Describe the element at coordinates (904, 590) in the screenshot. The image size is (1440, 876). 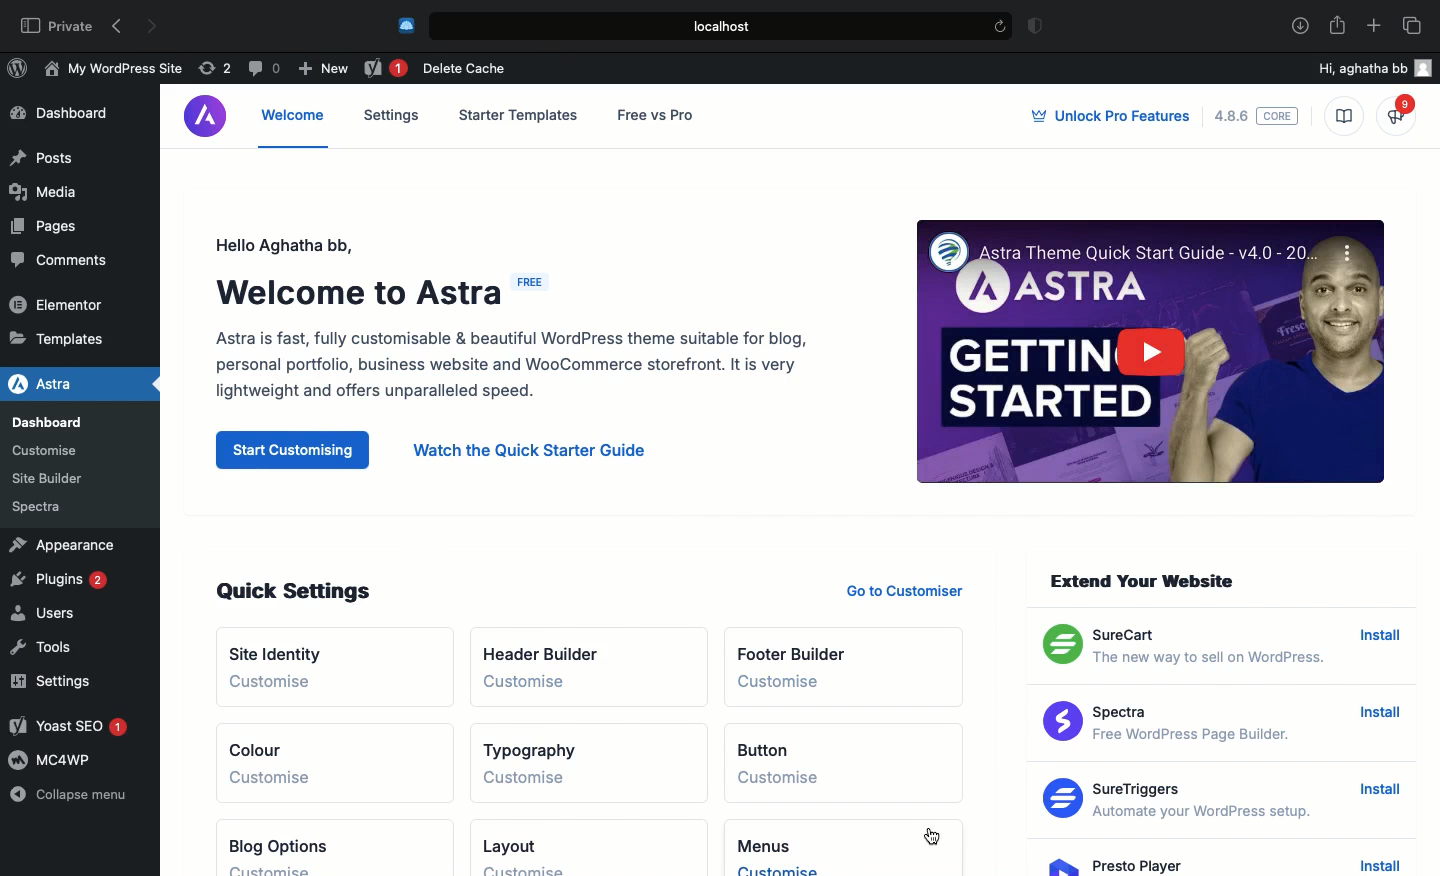
I see `Go to customizer` at that location.